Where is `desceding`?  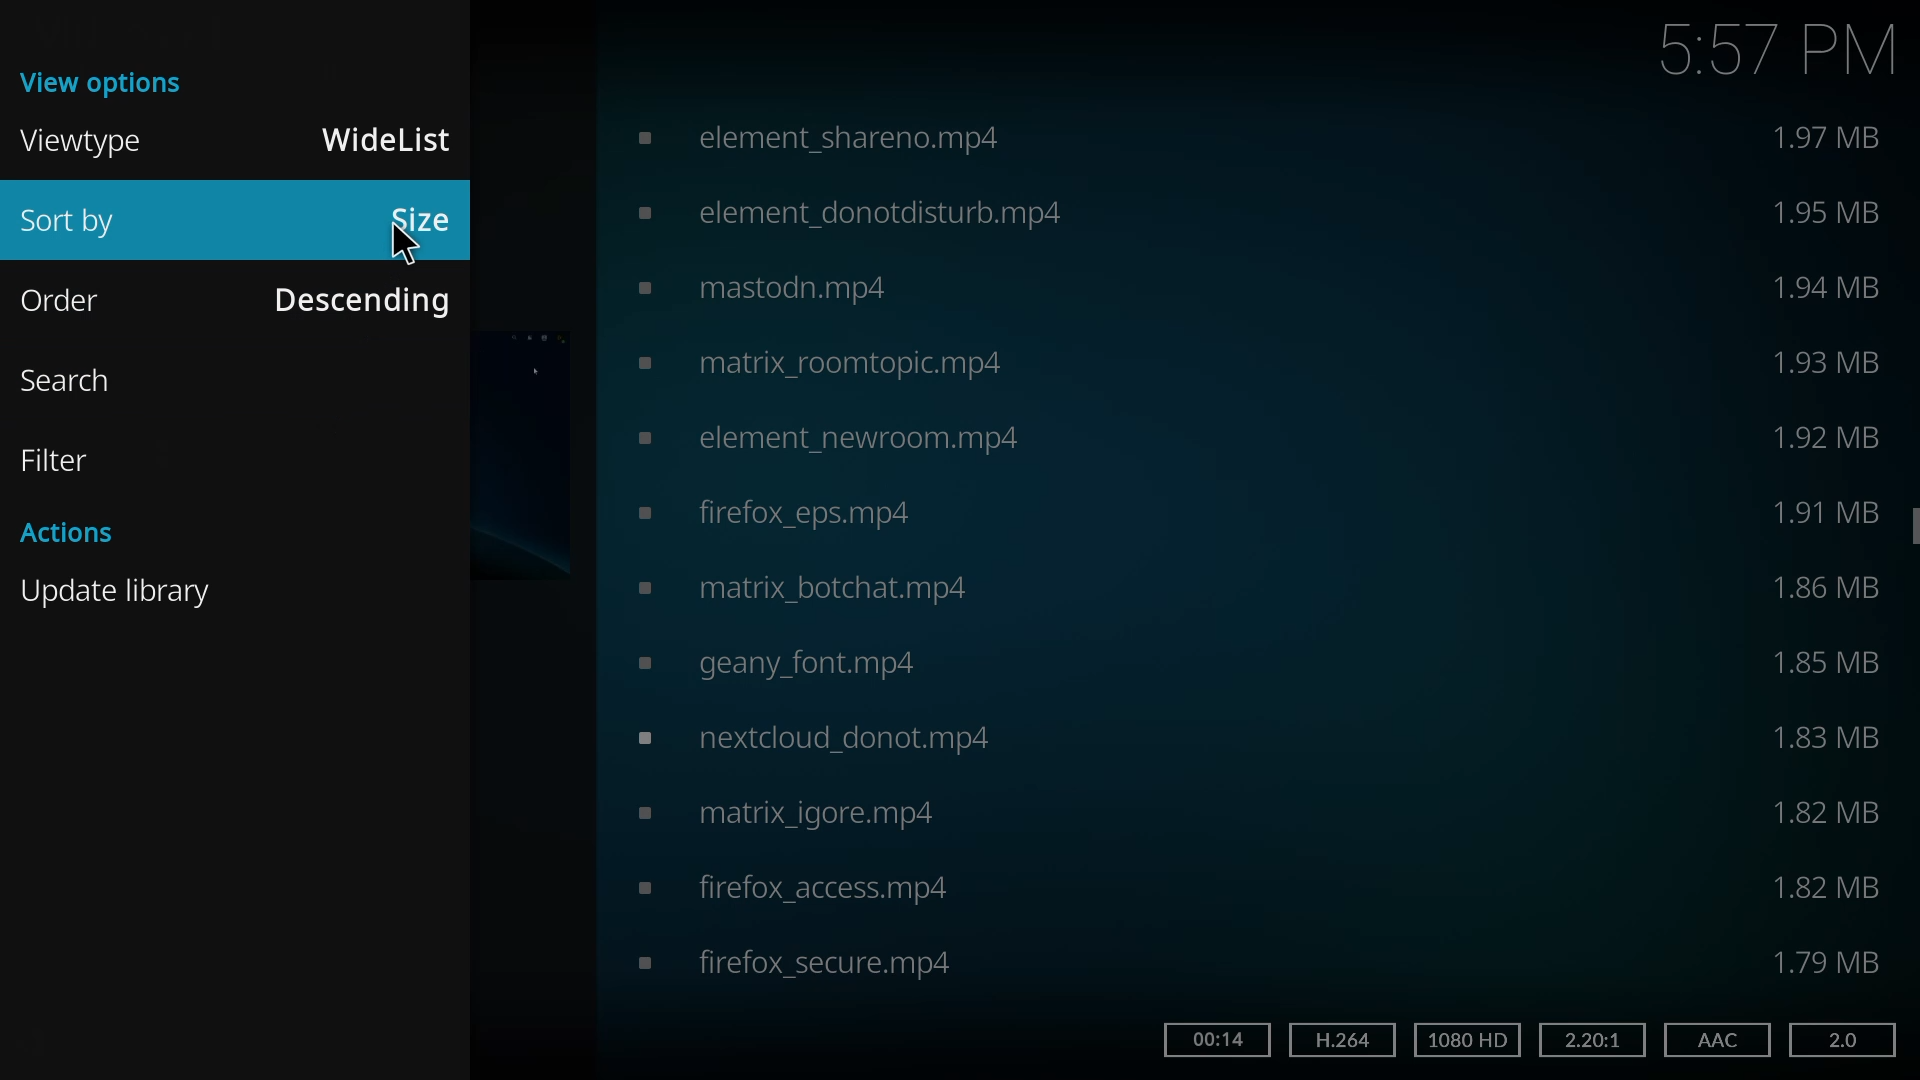
desceding is located at coordinates (361, 296).